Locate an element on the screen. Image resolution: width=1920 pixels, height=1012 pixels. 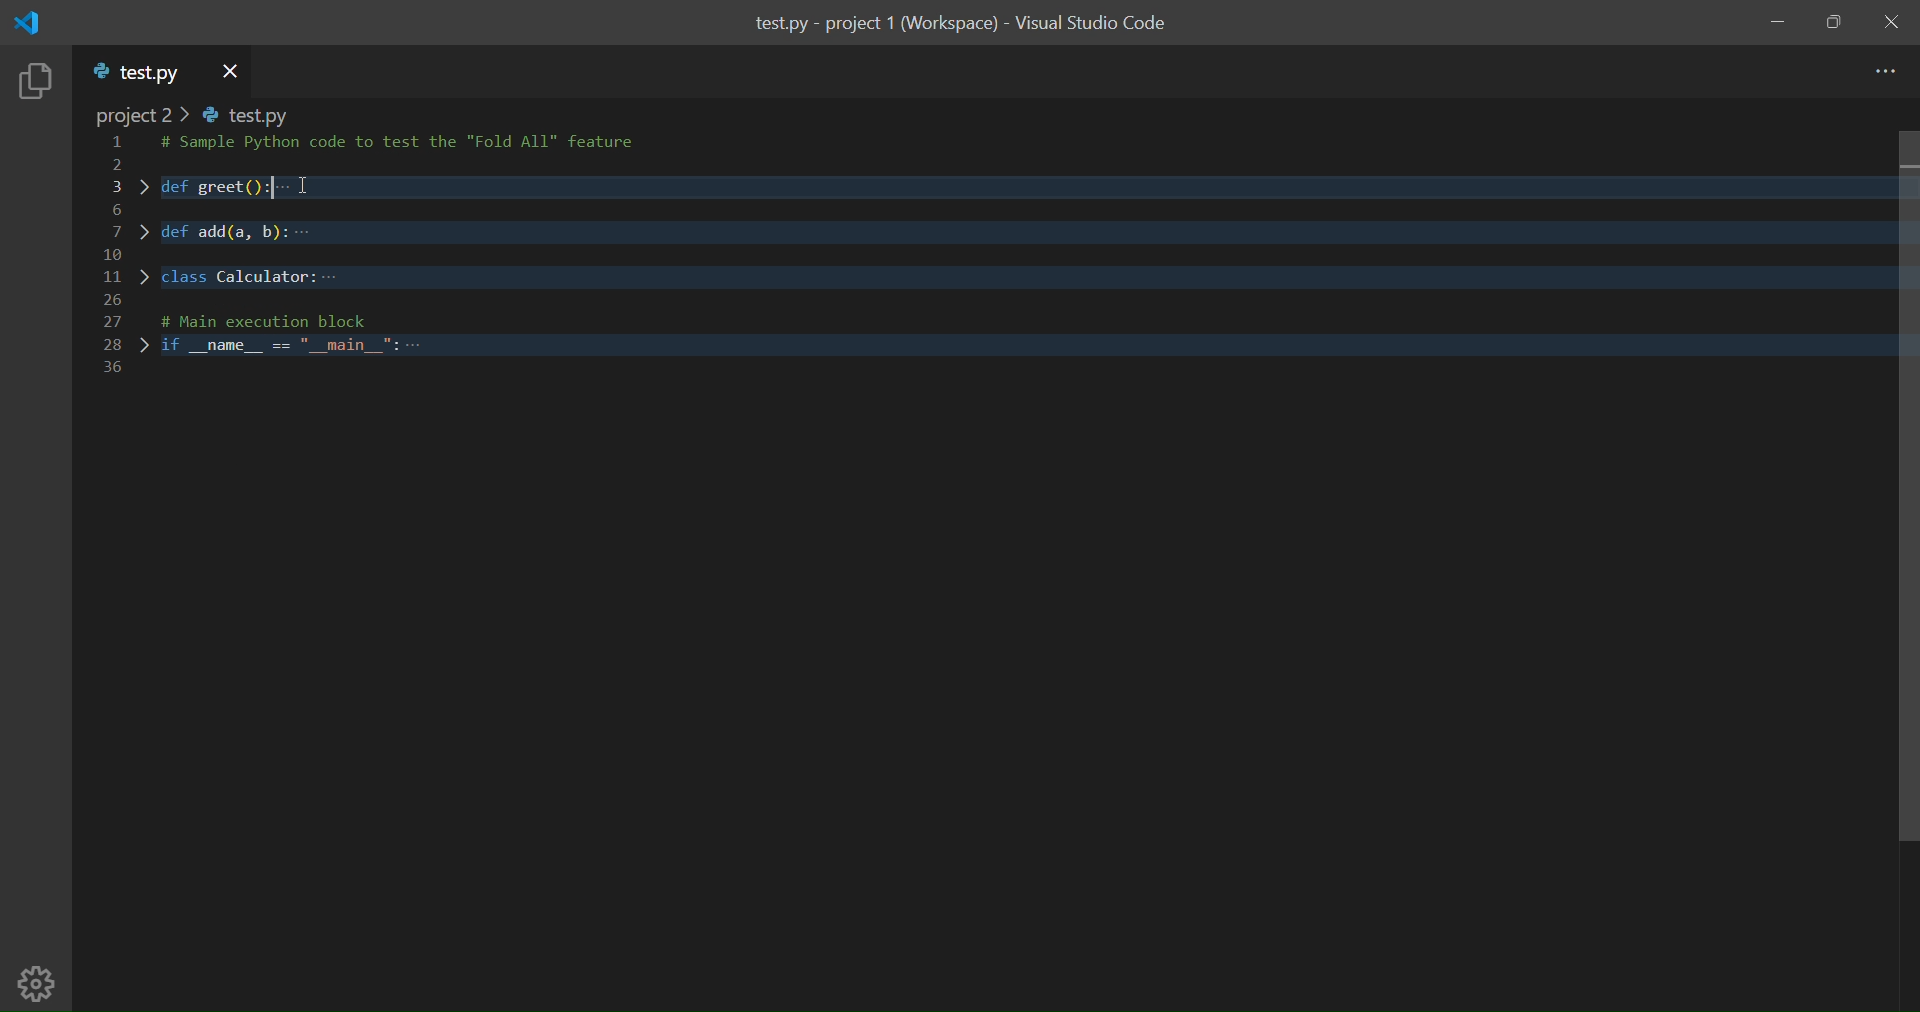
file name is located at coordinates (138, 73).